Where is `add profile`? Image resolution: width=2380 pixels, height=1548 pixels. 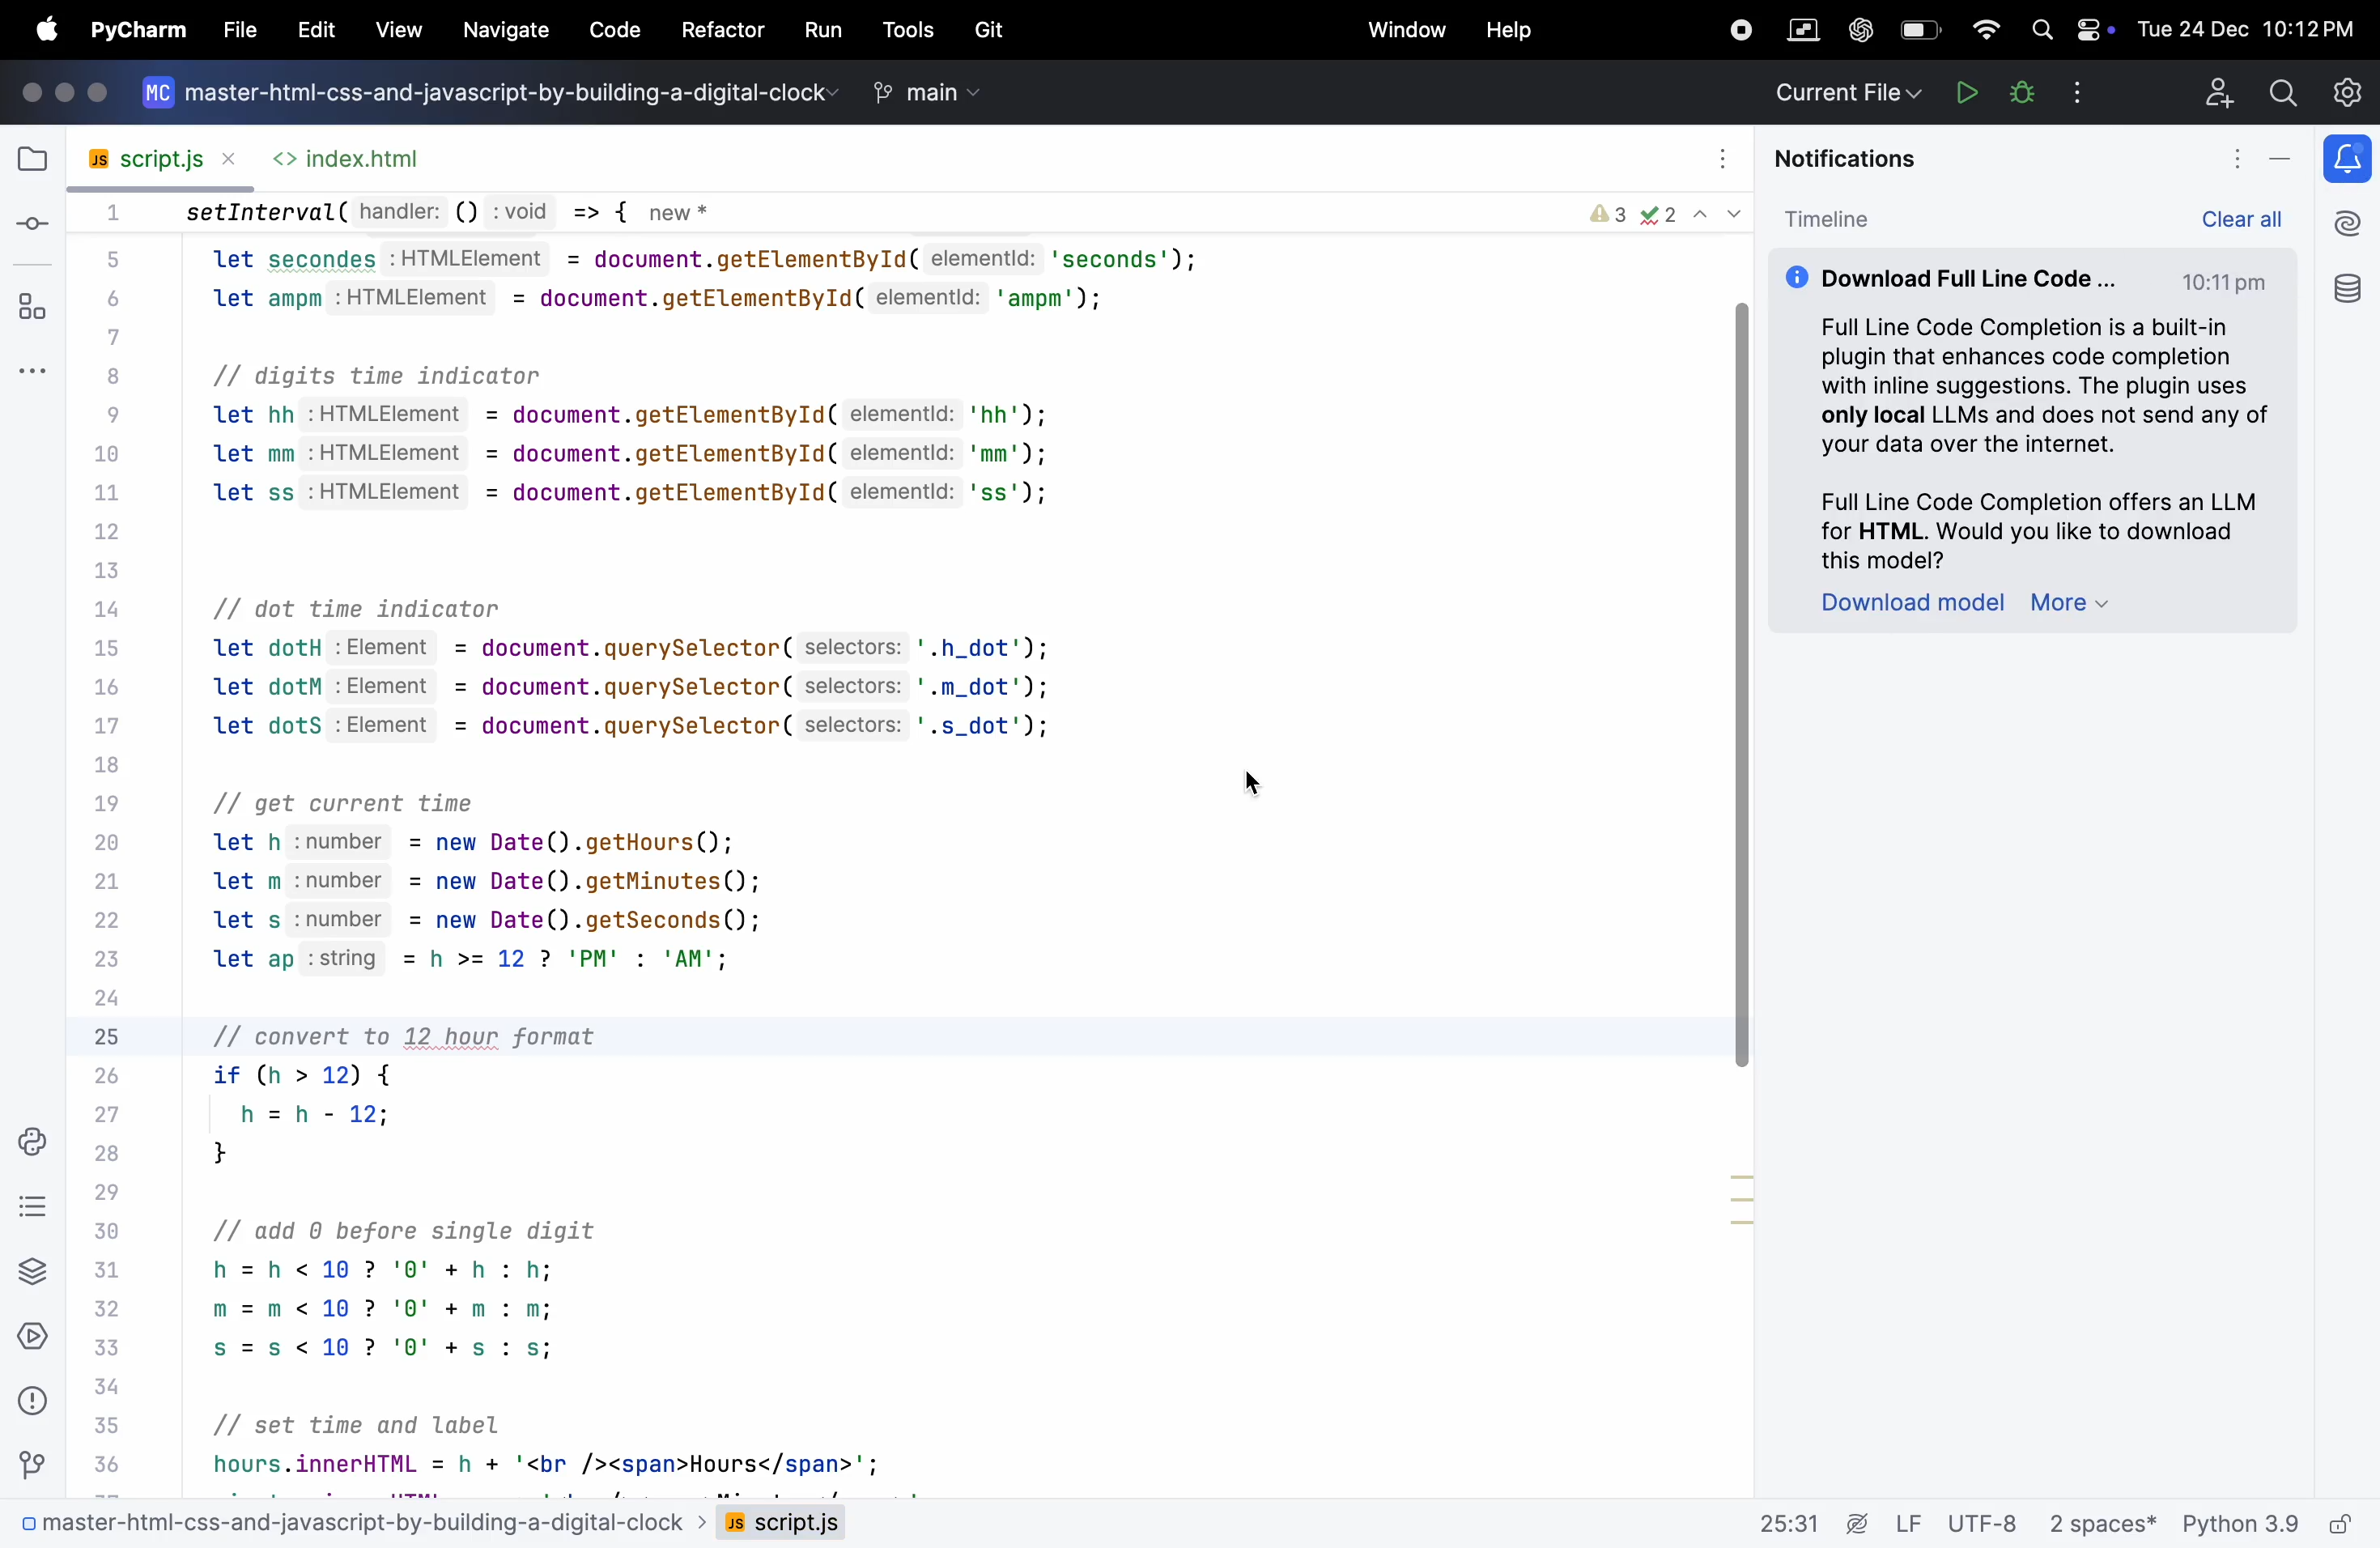
add profile is located at coordinates (2218, 90).